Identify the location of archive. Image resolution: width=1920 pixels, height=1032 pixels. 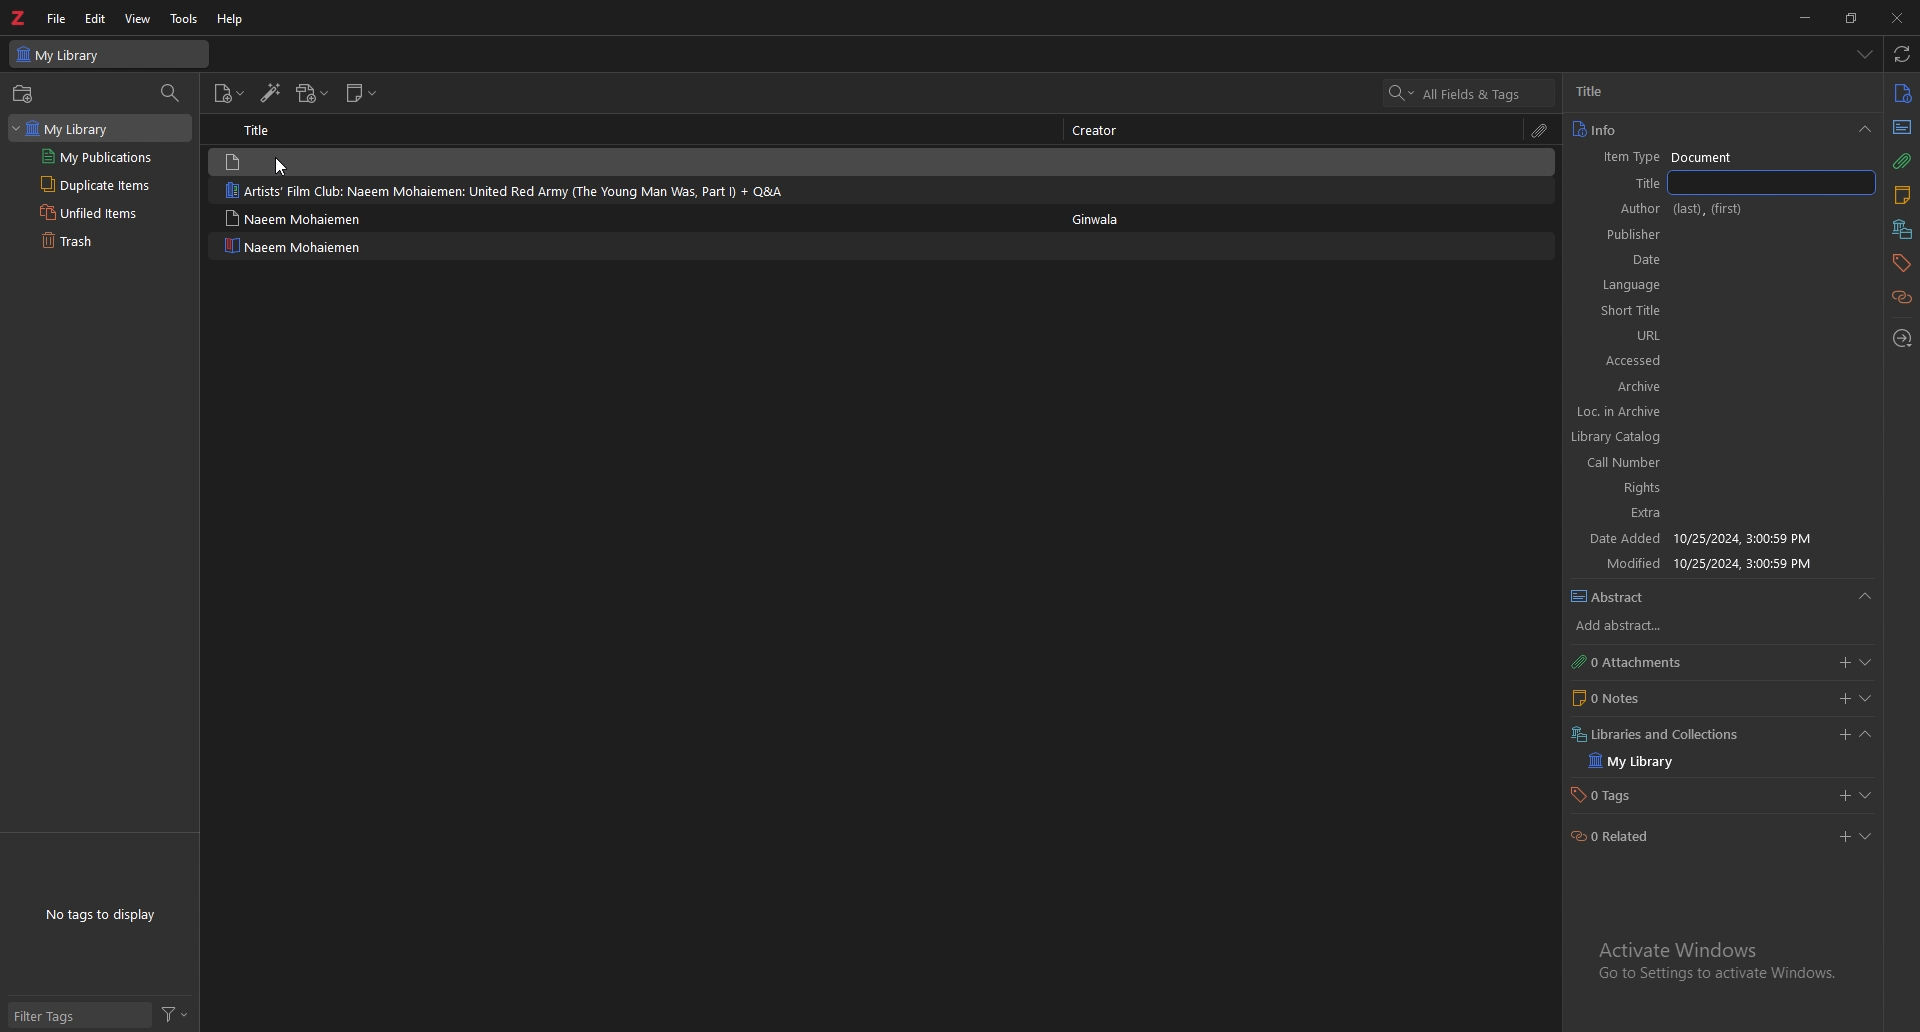
(1625, 621).